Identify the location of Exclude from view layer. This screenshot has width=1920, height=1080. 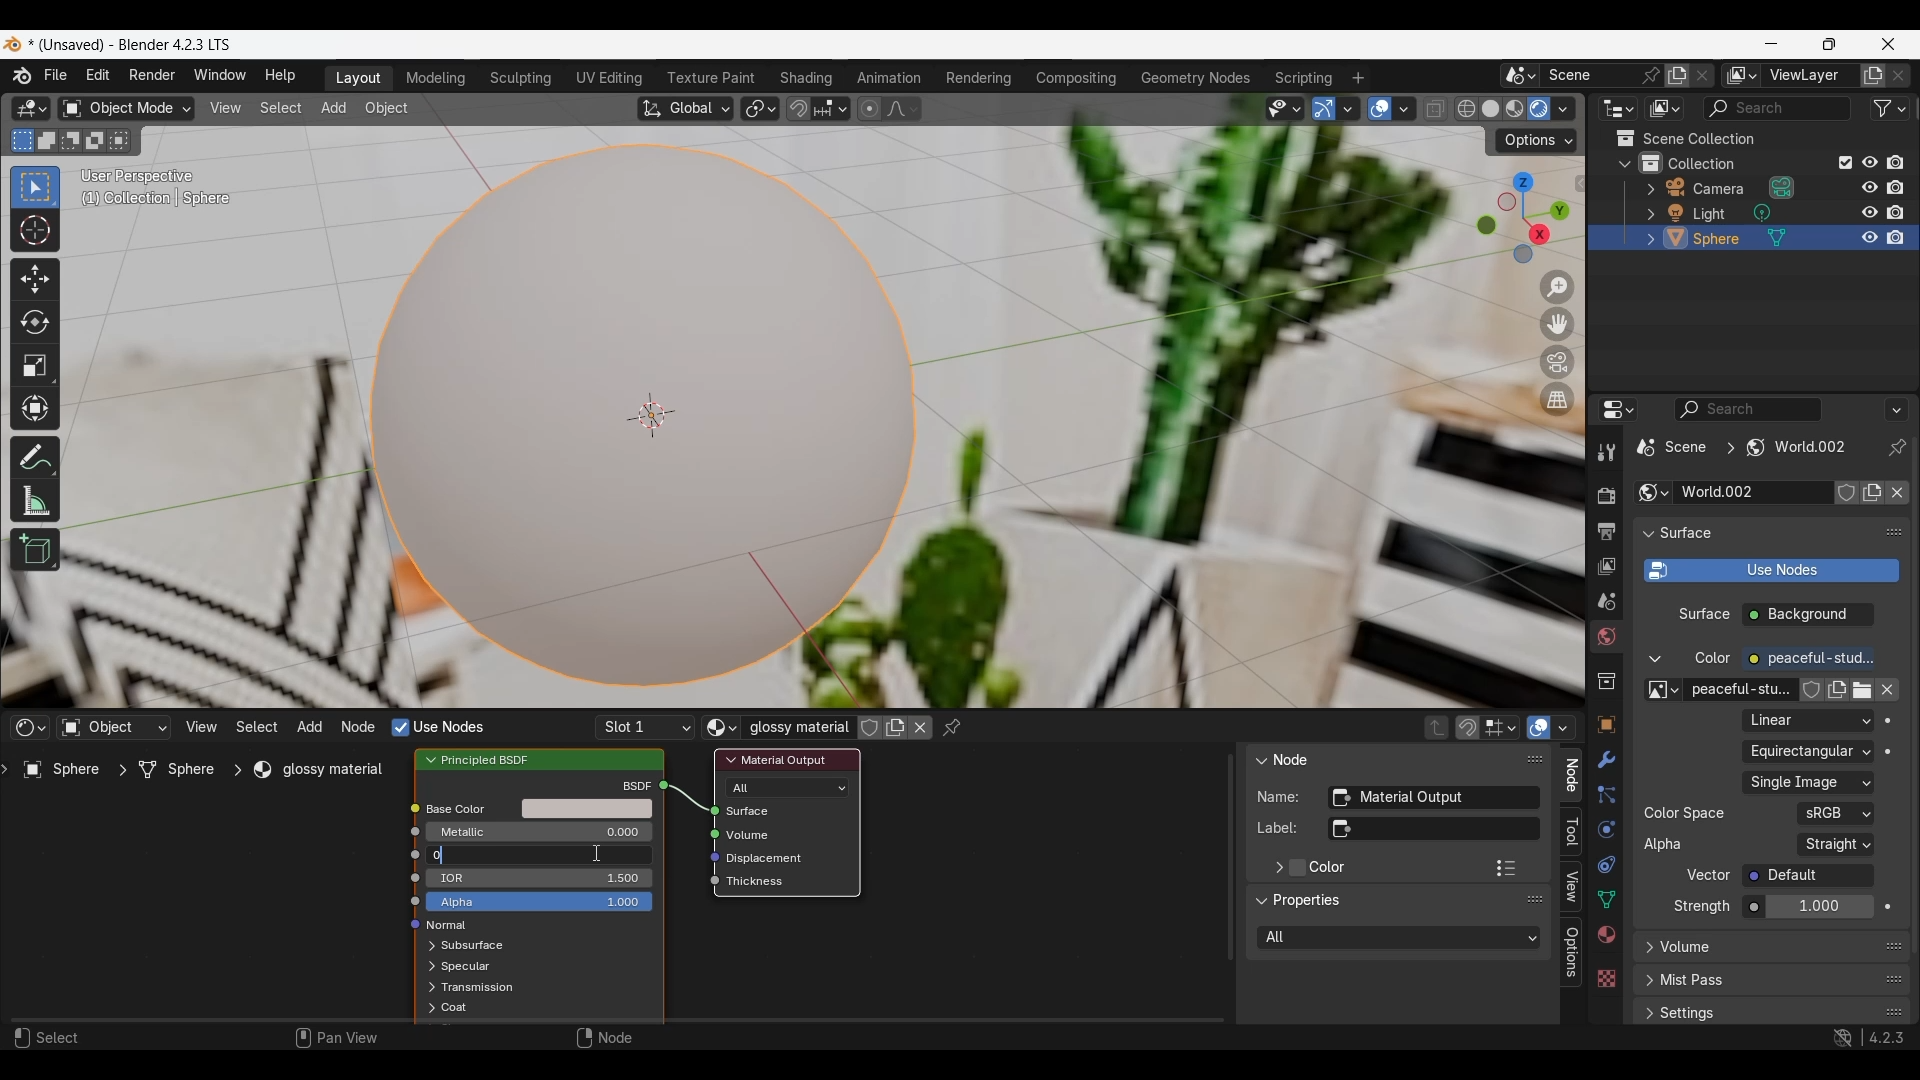
(1845, 163).